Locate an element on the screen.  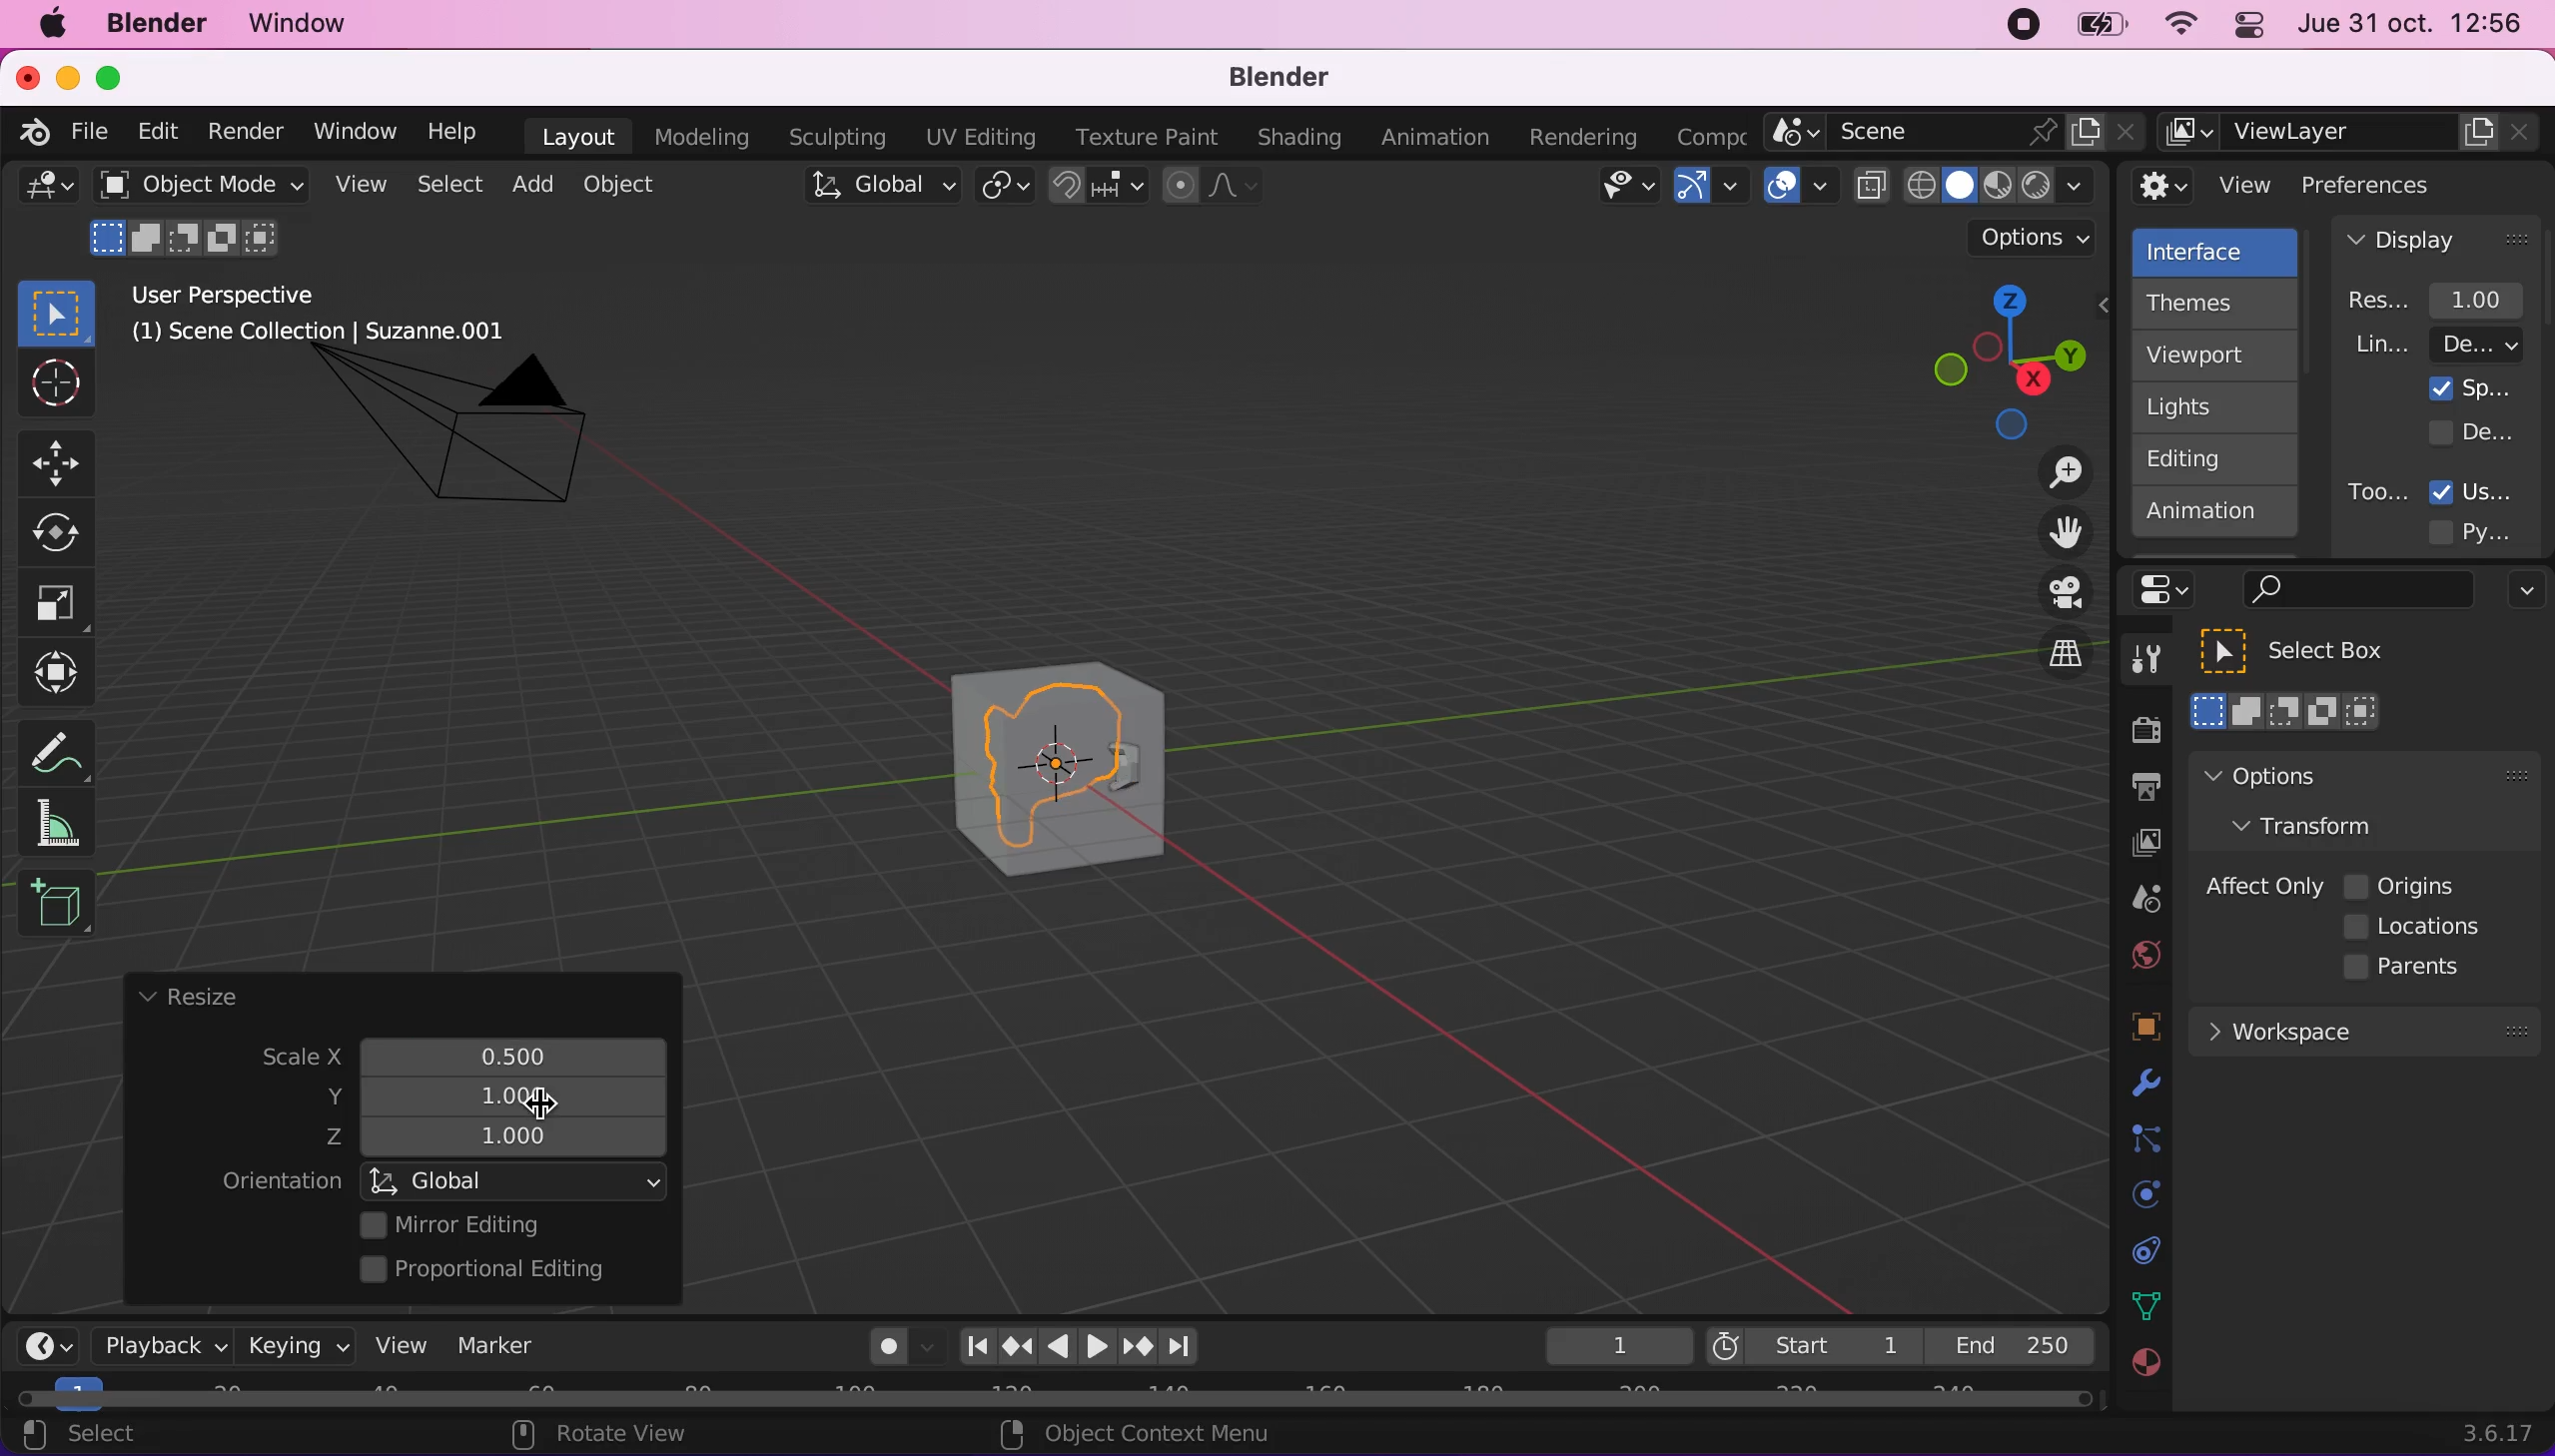
scene is located at coordinates (1955, 133).